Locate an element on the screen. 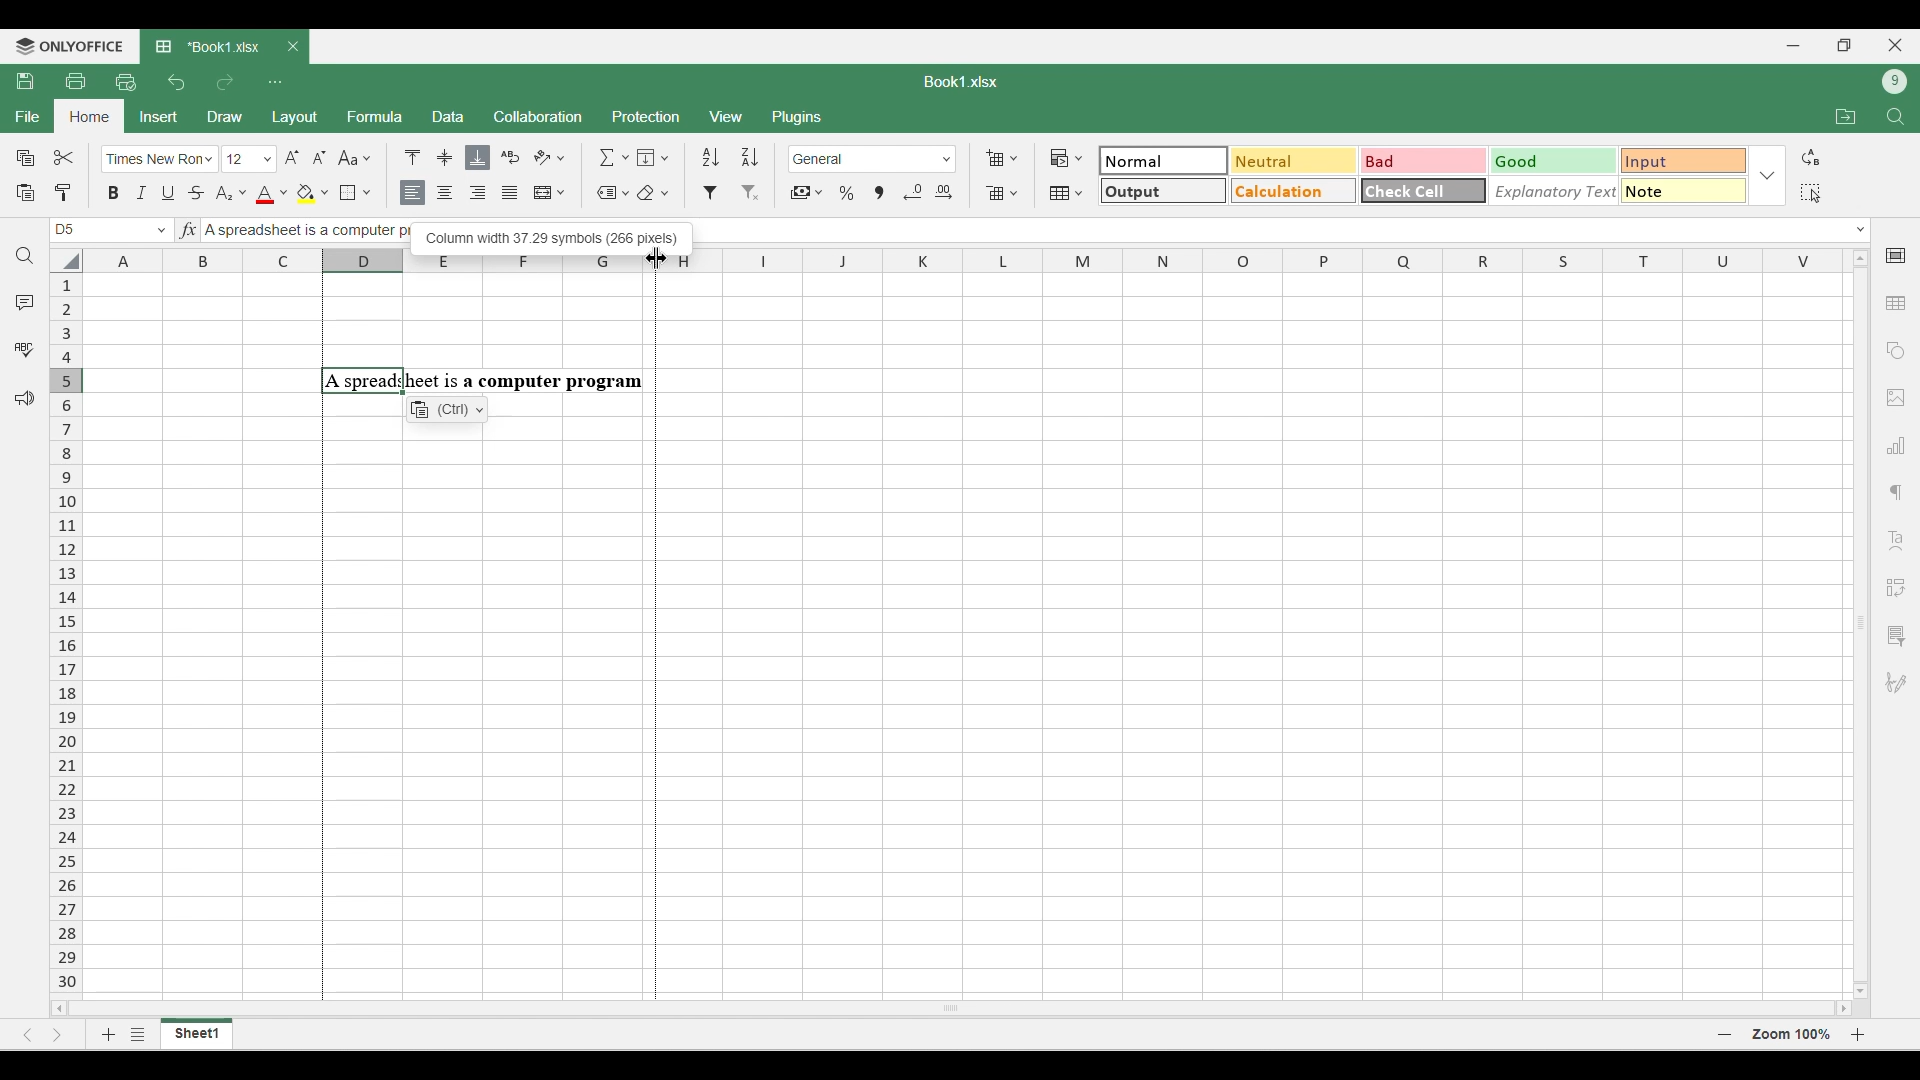  Insert table is located at coordinates (1897, 304).